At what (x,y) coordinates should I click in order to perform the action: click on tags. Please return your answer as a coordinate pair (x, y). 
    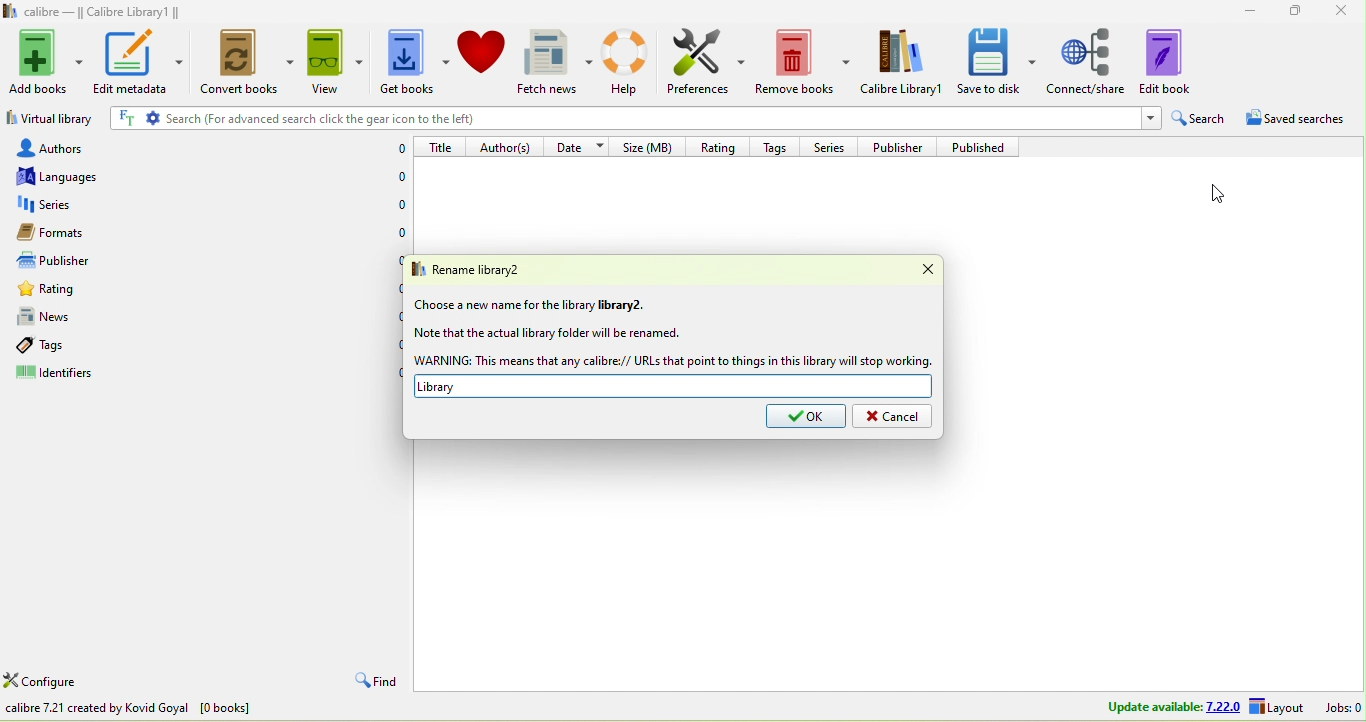
    Looking at the image, I should click on (779, 145).